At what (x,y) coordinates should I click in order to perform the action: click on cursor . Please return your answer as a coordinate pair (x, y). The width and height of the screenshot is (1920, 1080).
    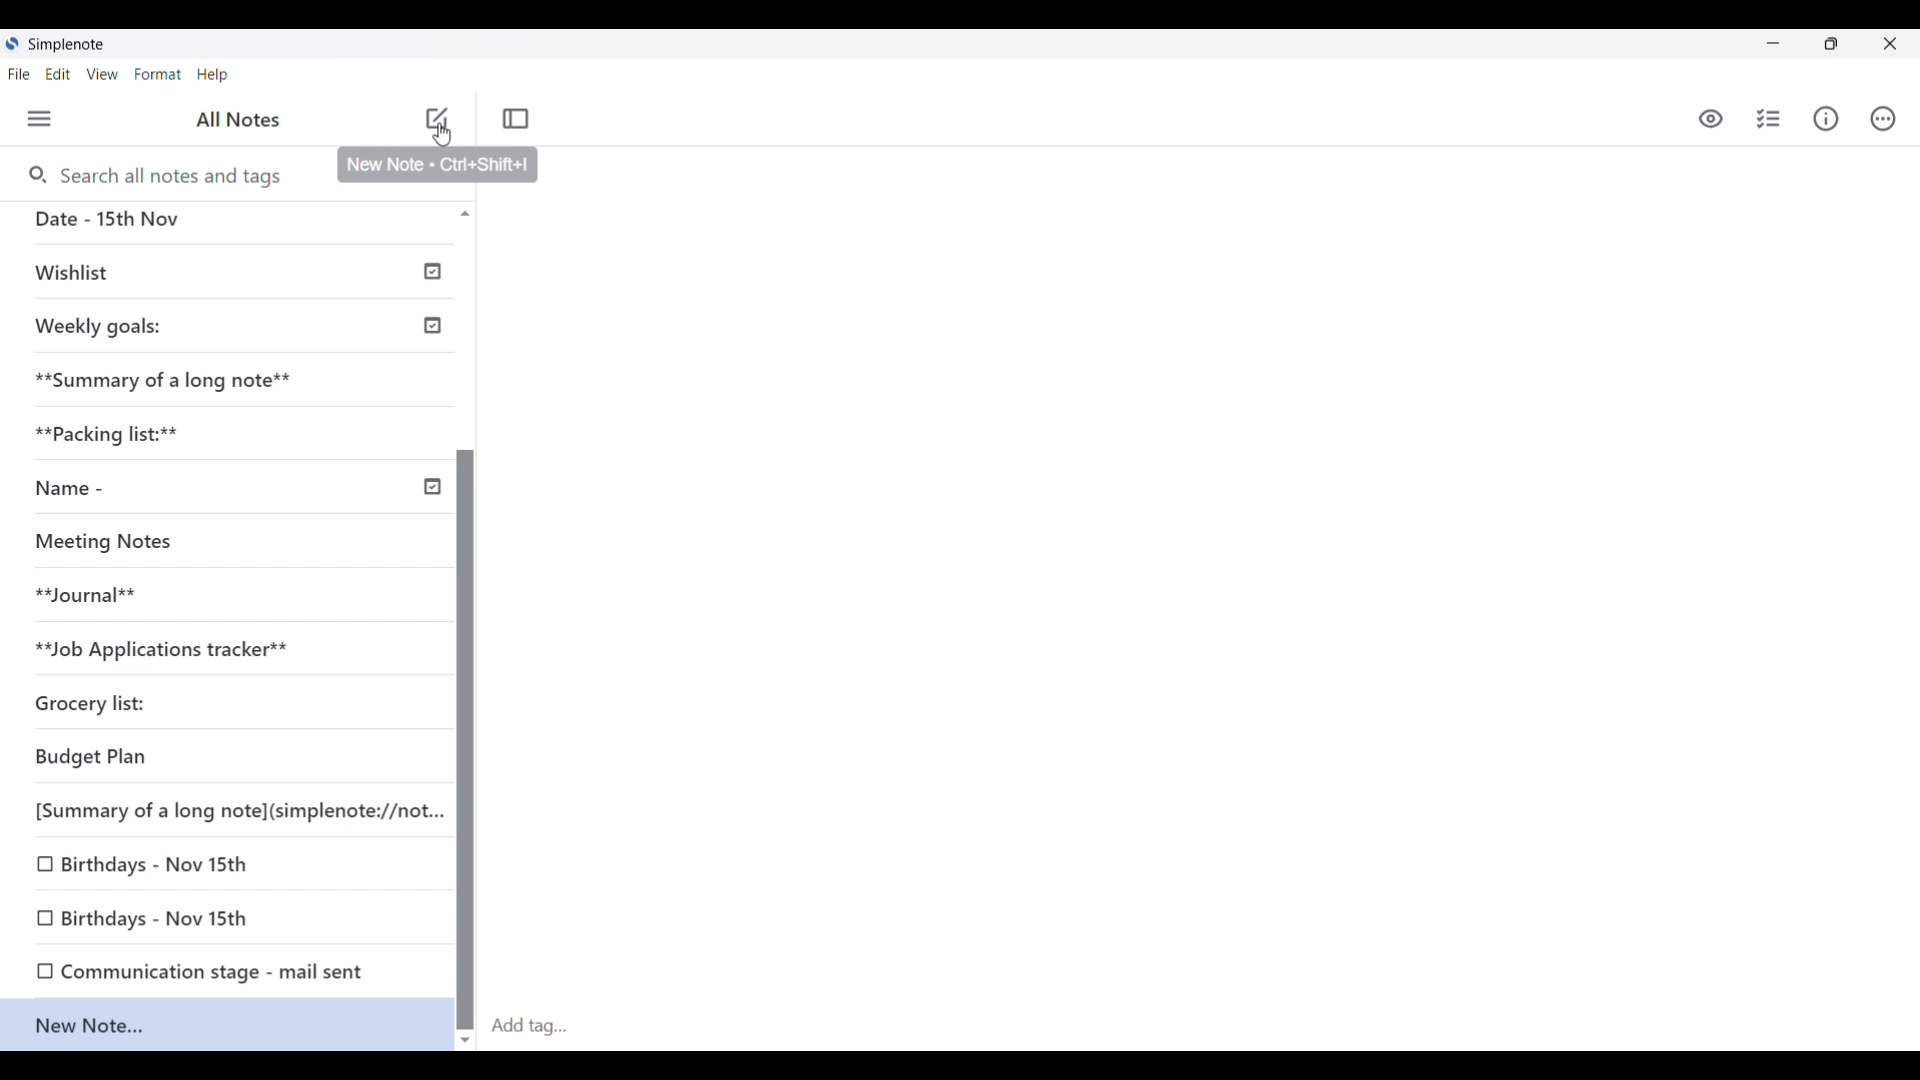
    Looking at the image, I should click on (445, 139).